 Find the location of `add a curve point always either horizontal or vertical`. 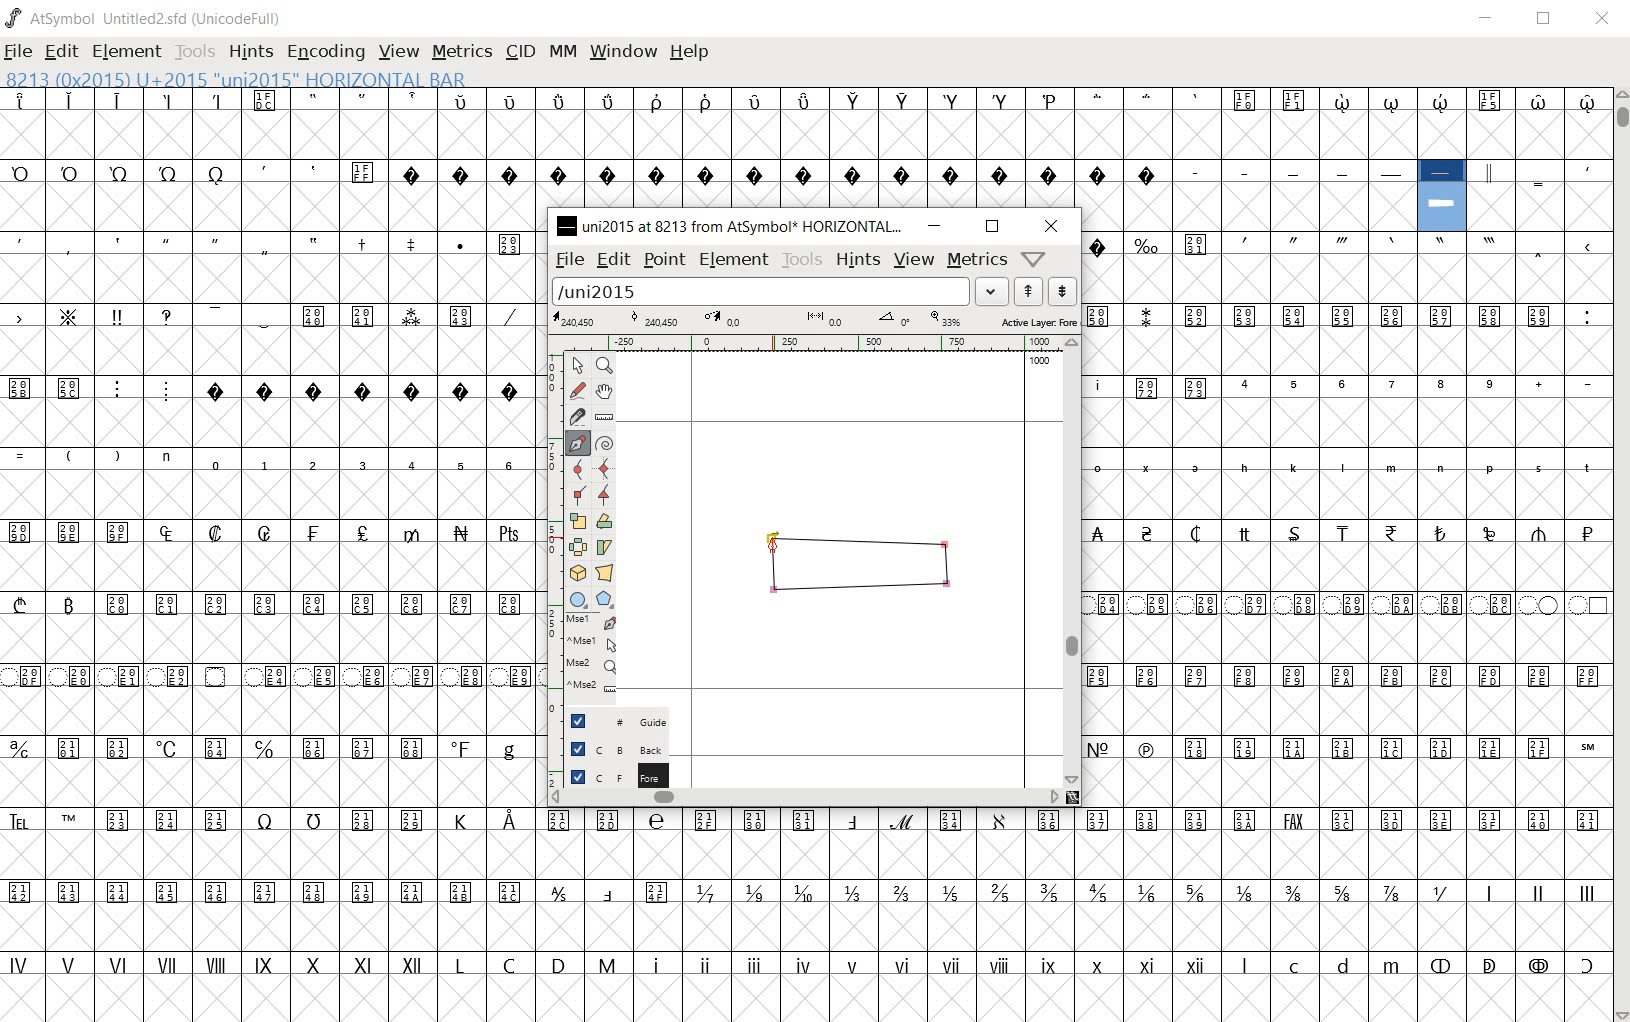

add a curve point always either horizontal or vertical is located at coordinates (603, 469).